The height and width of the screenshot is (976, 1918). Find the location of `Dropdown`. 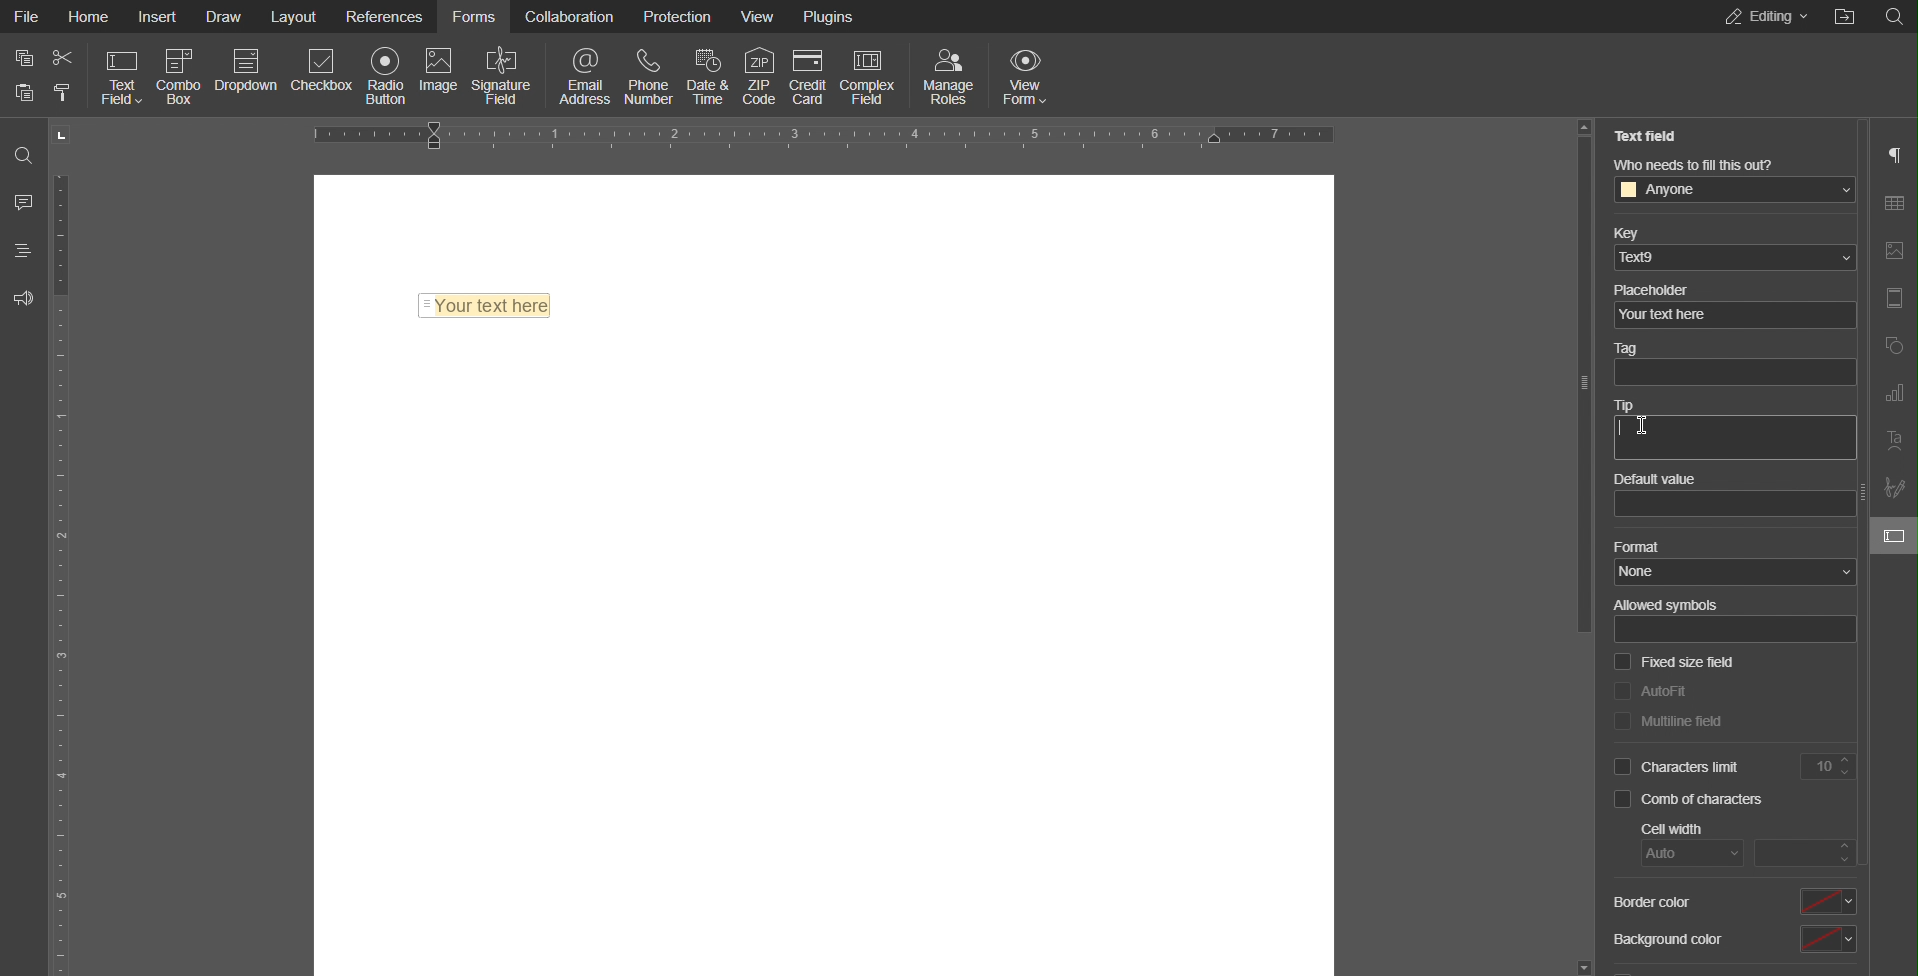

Dropdown is located at coordinates (251, 76).